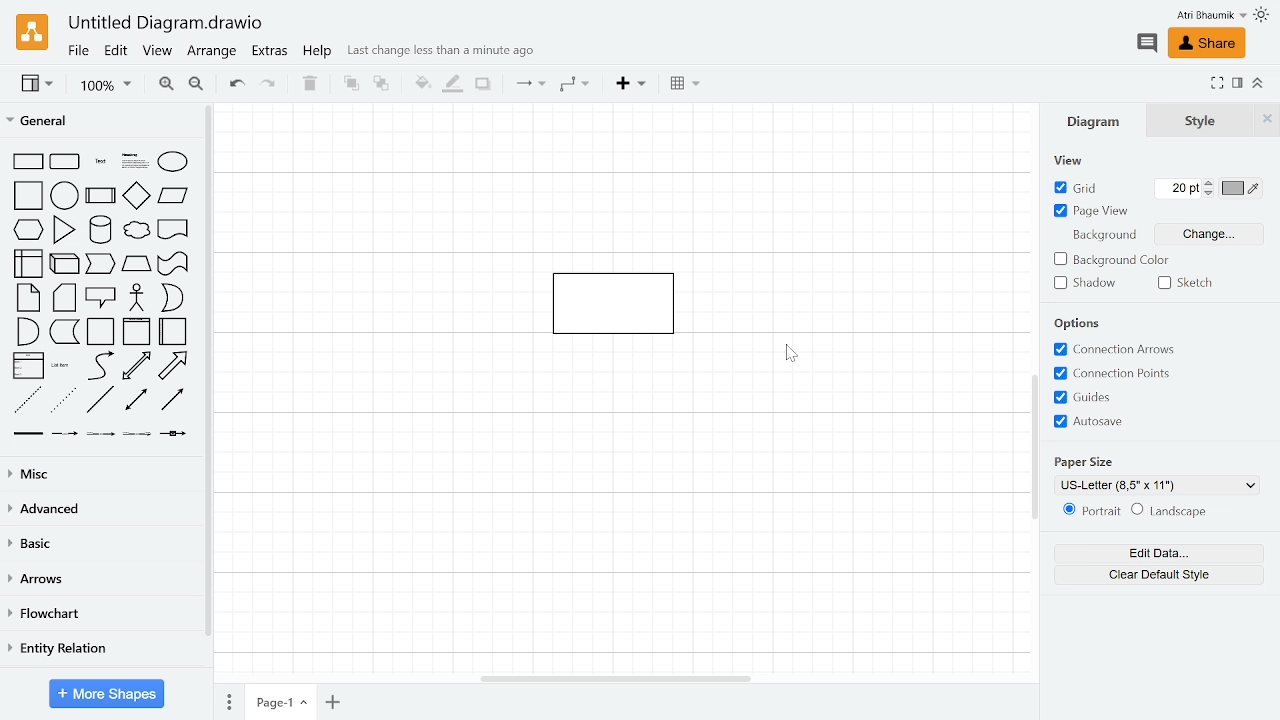 This screenshot has height=720, width=1280. What do you see at coordinates (278, 701) in the screenshot?
I see `Current page` at bounding box center [278, 701].